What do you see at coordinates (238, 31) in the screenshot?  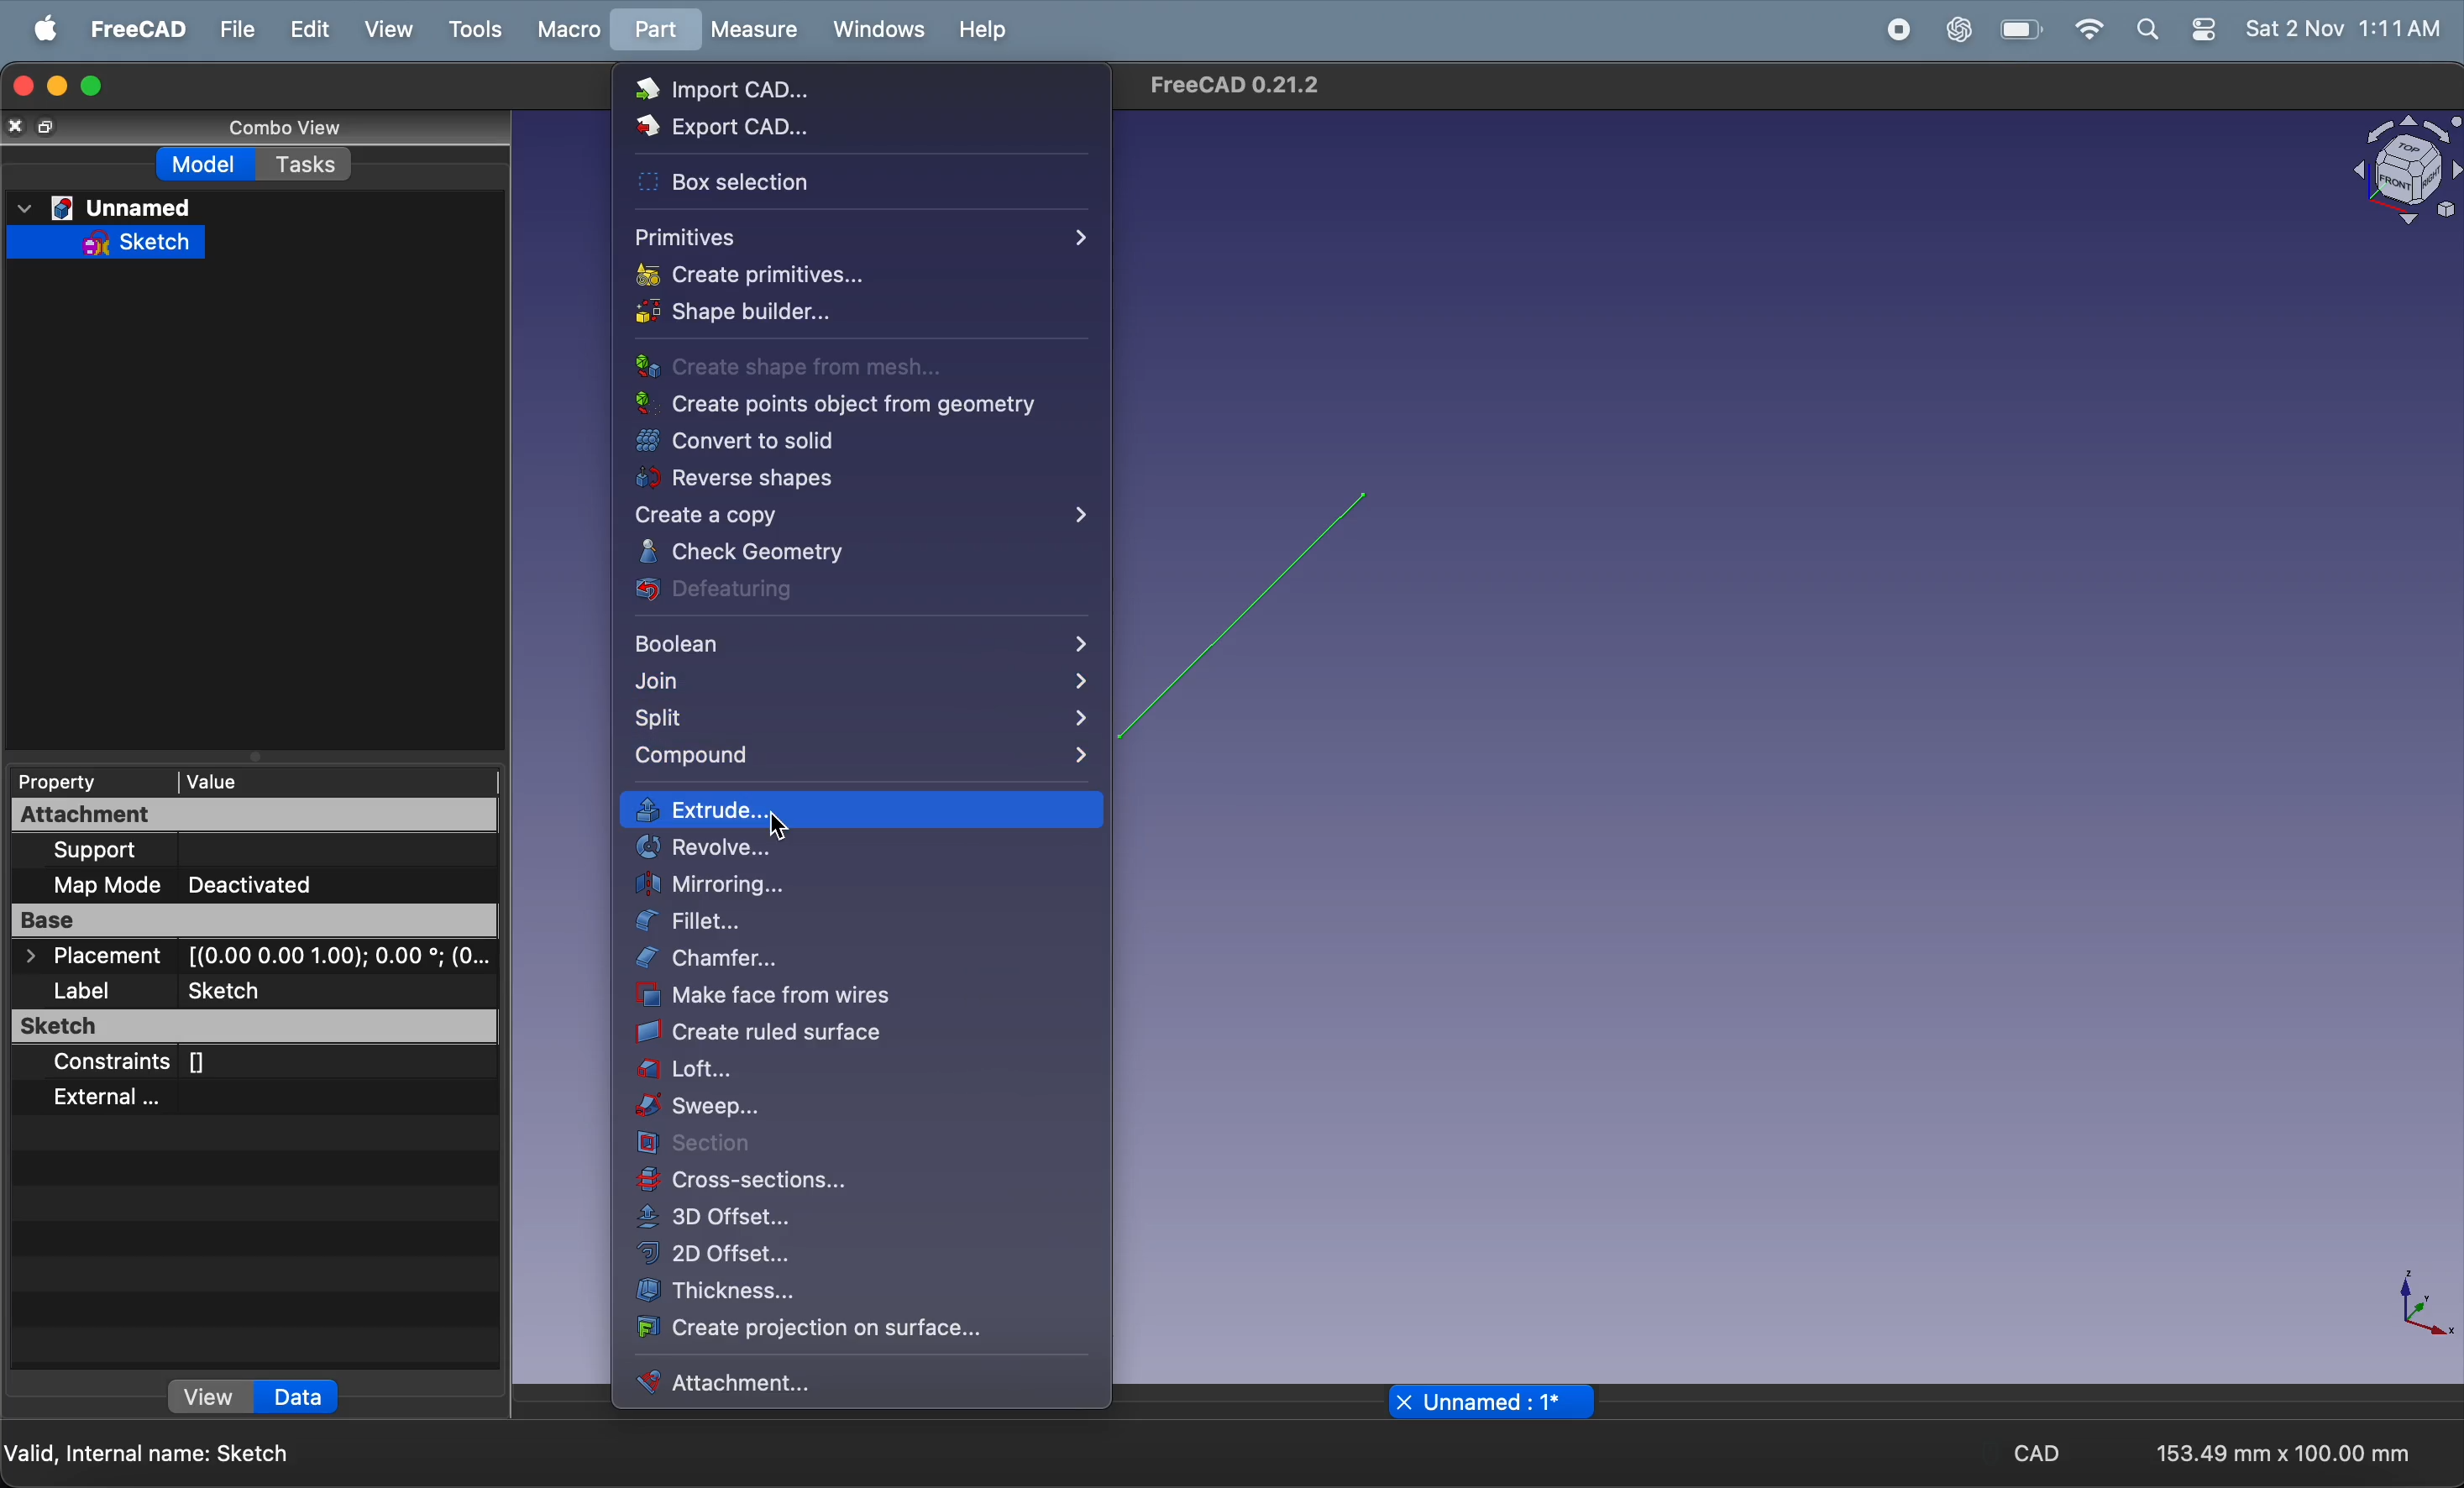 I see `file` at bounding box center [238, 31].